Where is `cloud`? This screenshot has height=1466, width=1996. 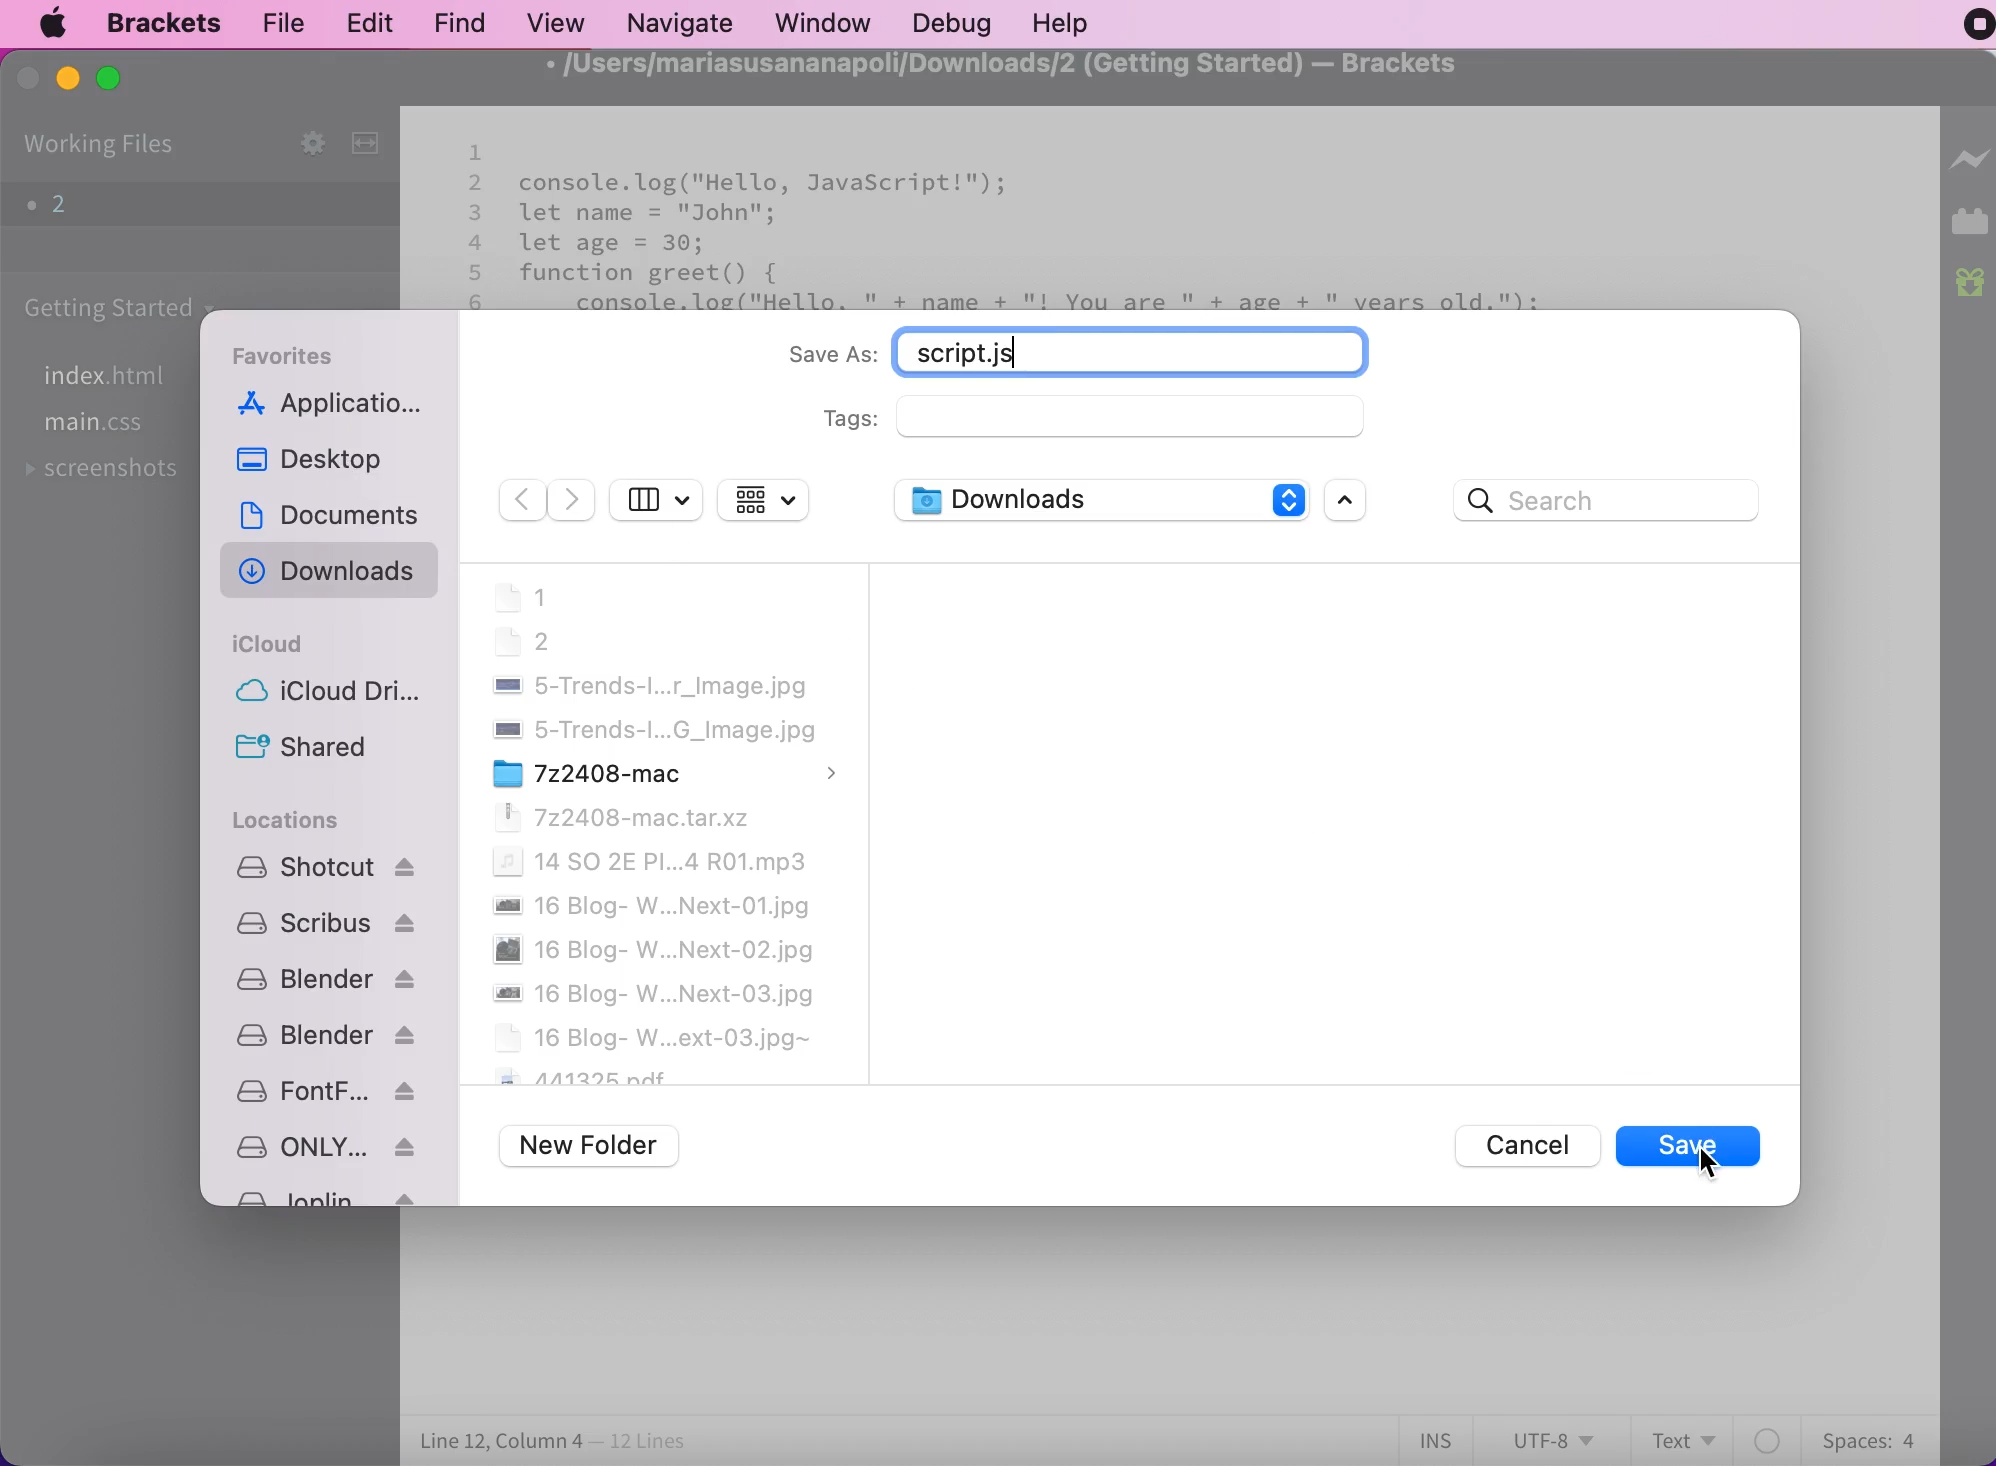
cloud is located at coordinates (269, 644).